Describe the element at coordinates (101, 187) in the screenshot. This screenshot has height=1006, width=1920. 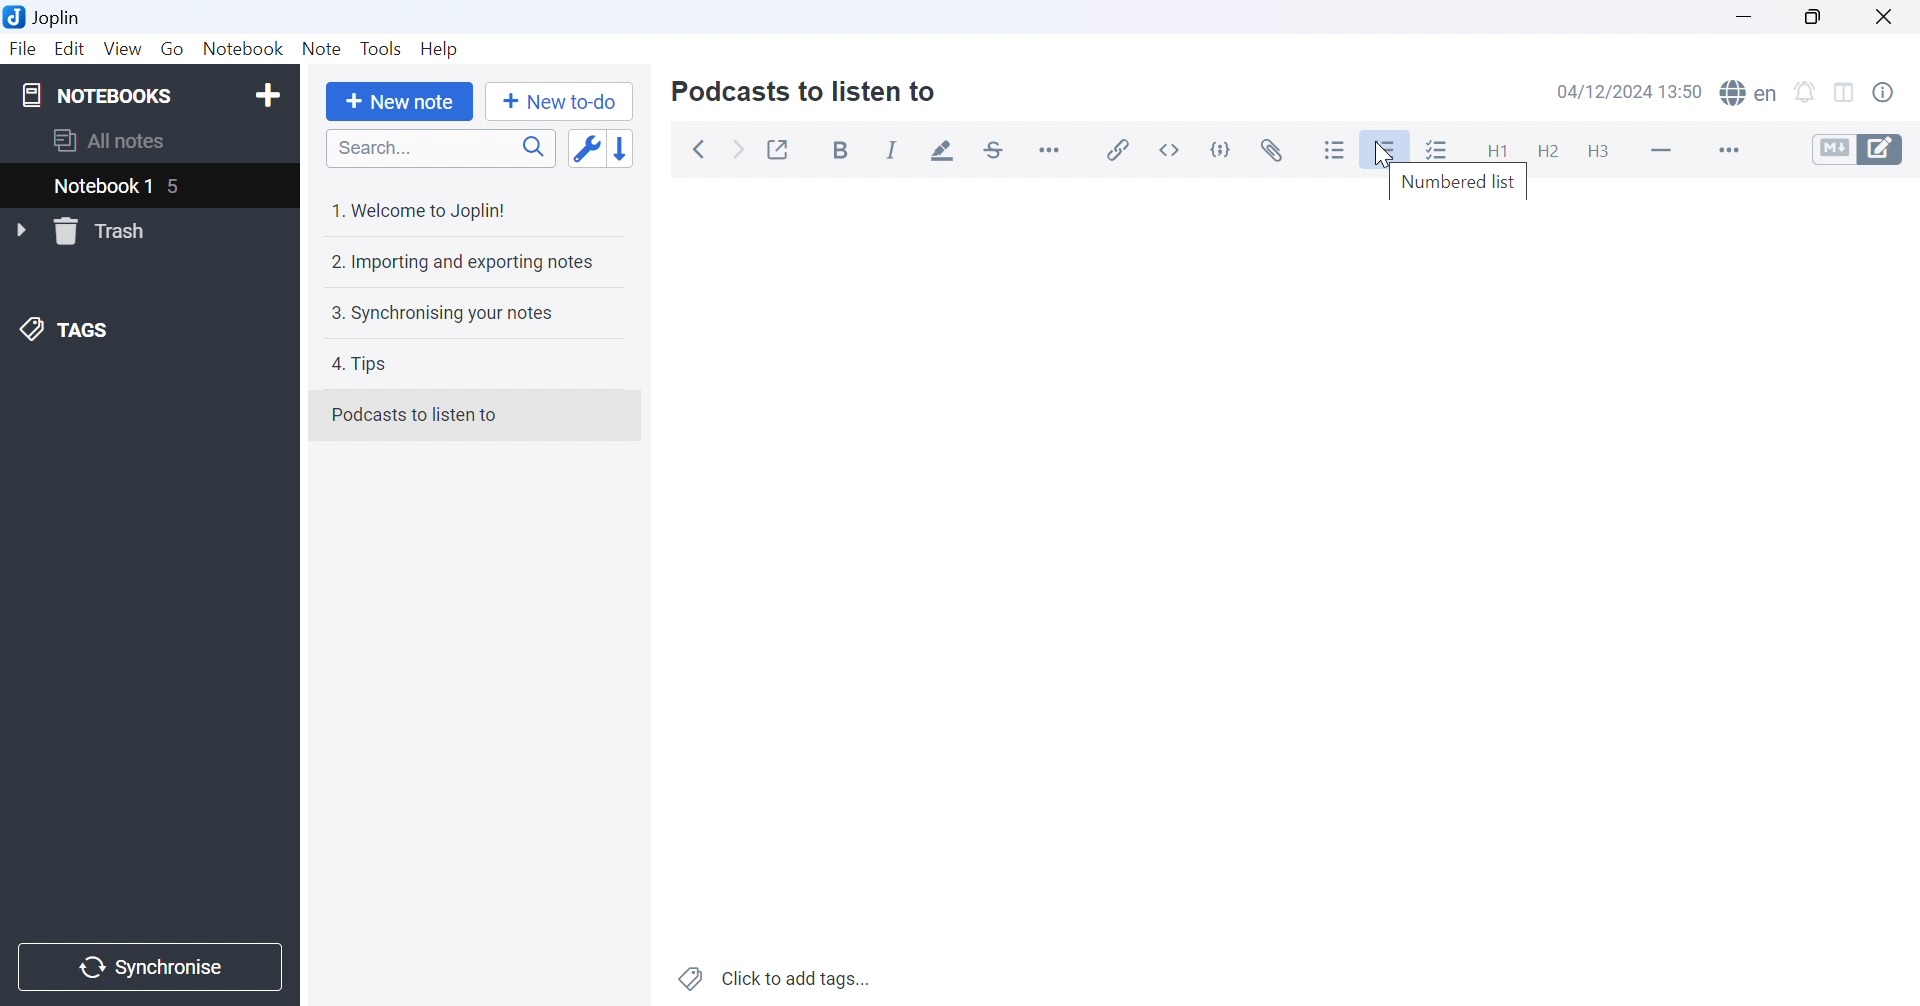
I see `Notebook 1` at that location.